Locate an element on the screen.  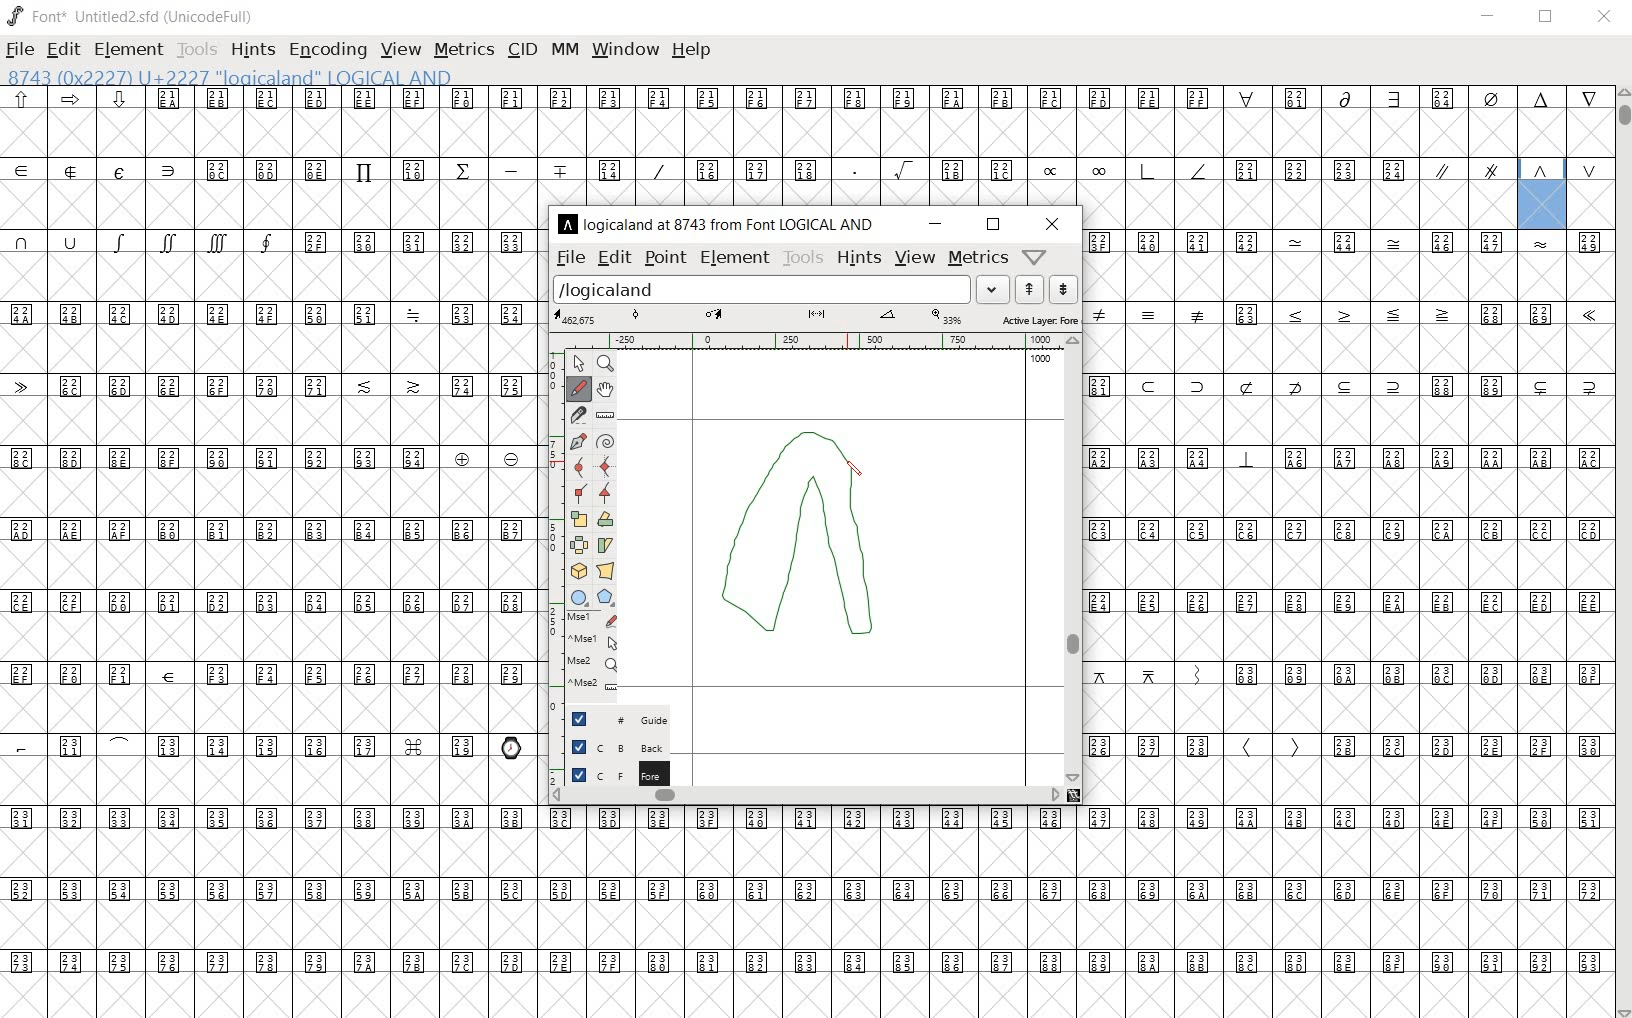
add a curve point always either horizontal or vertical is located at coordinates (582, 465).